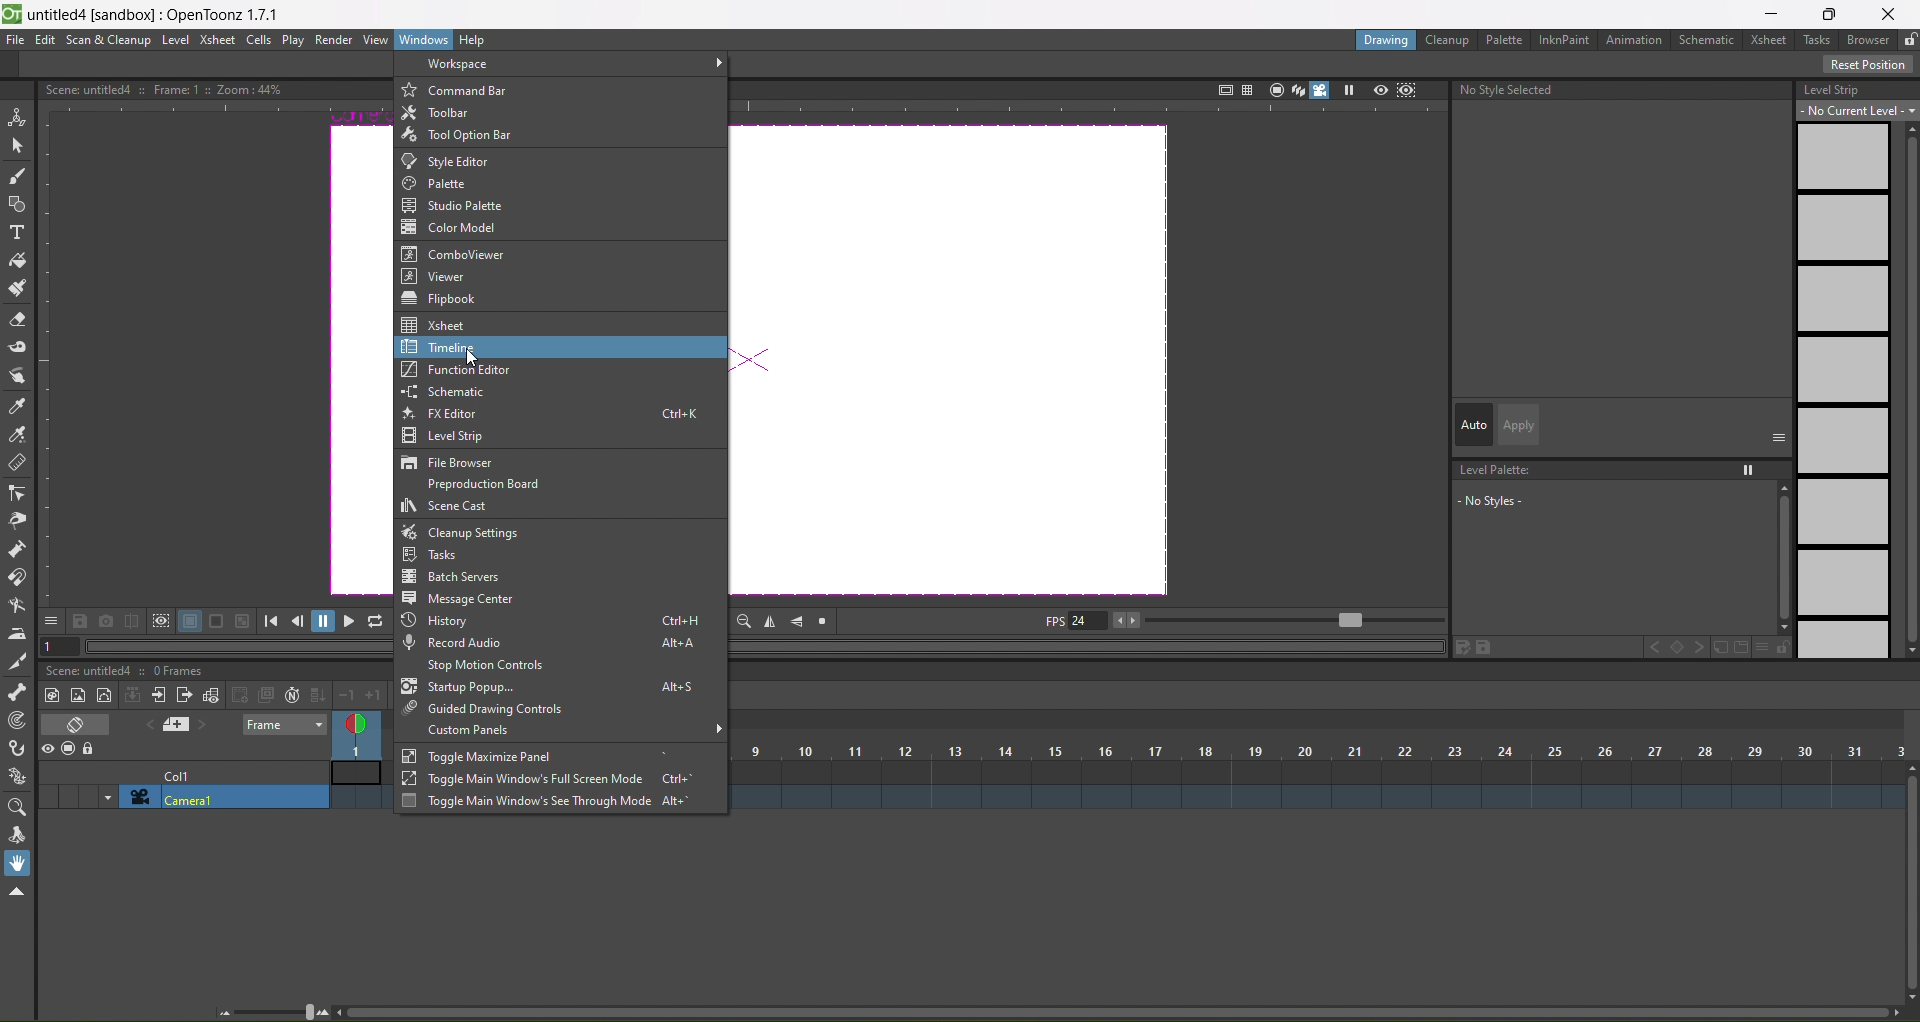  I want to click on field guide, so click(1246, 88).